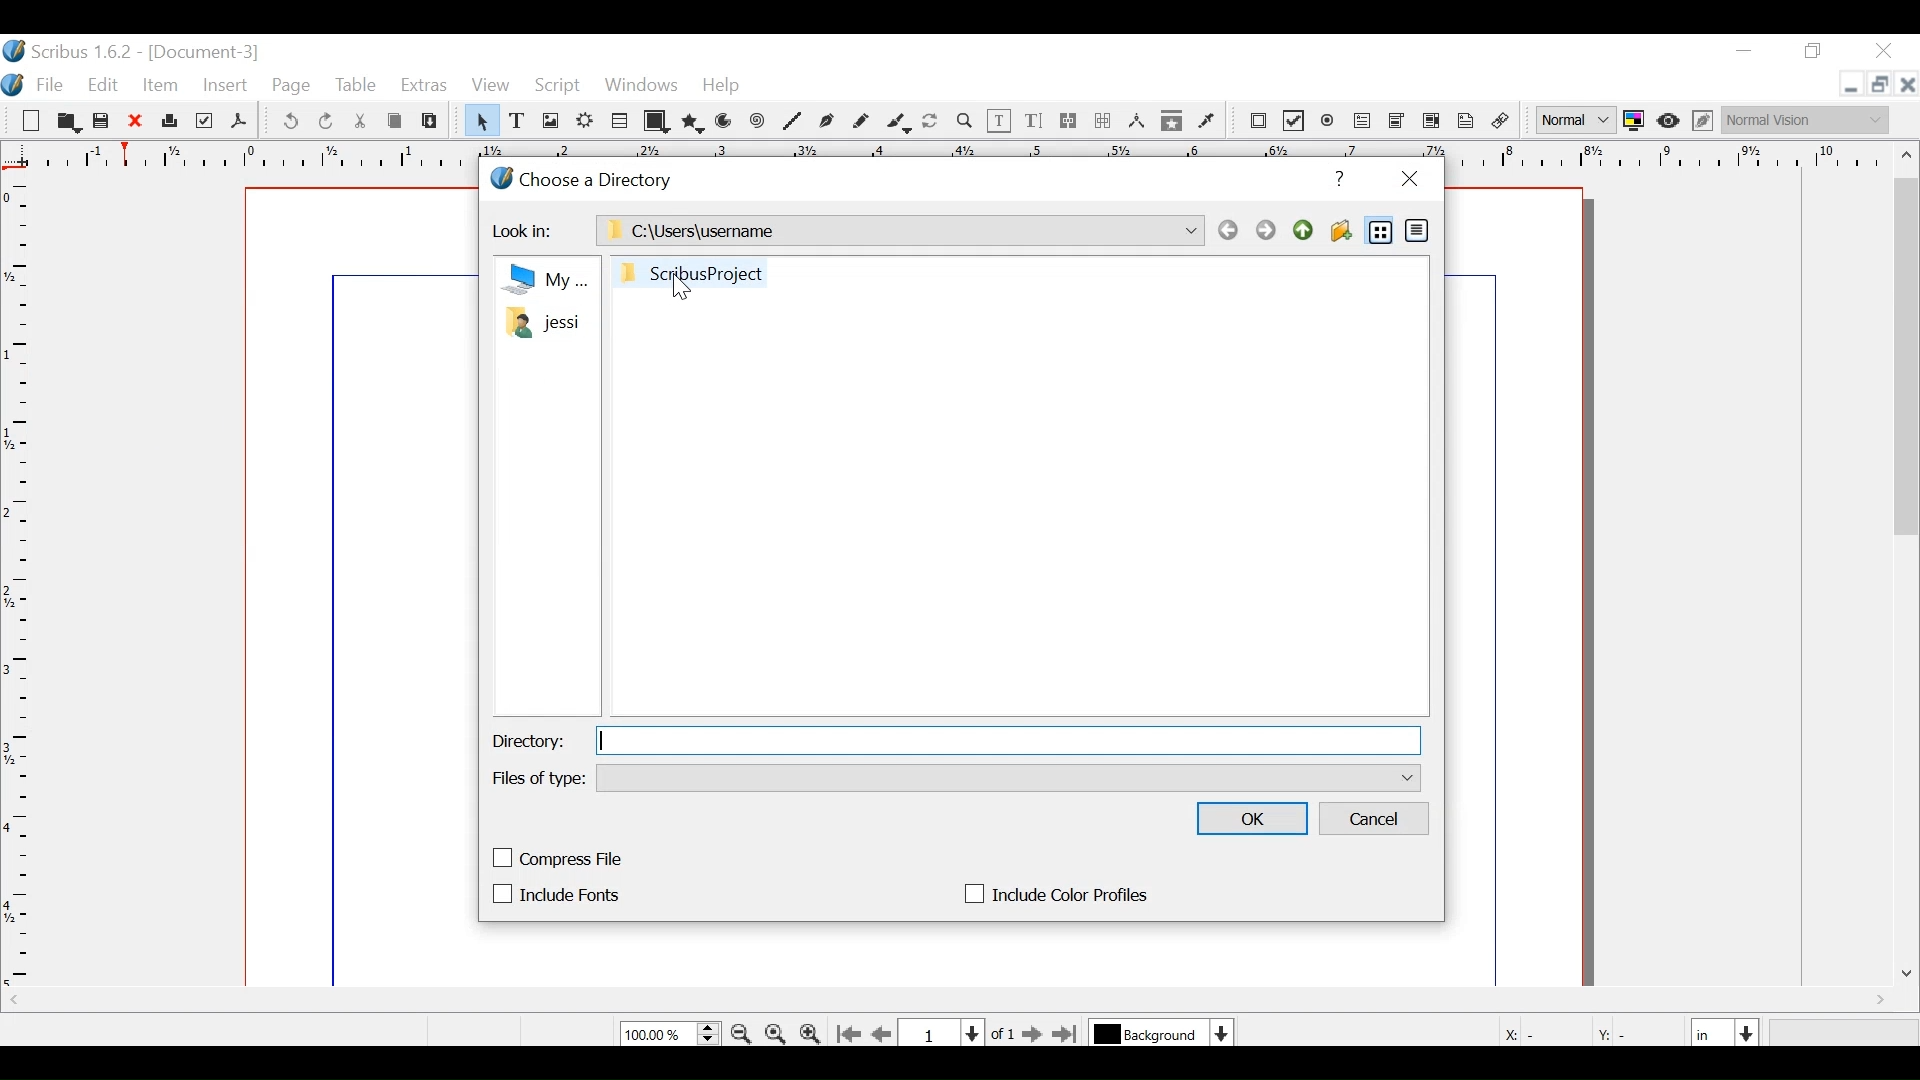  Describe the element at coordinates (851, 1033) in the screenshot. I see `Go to the first page` at that location.